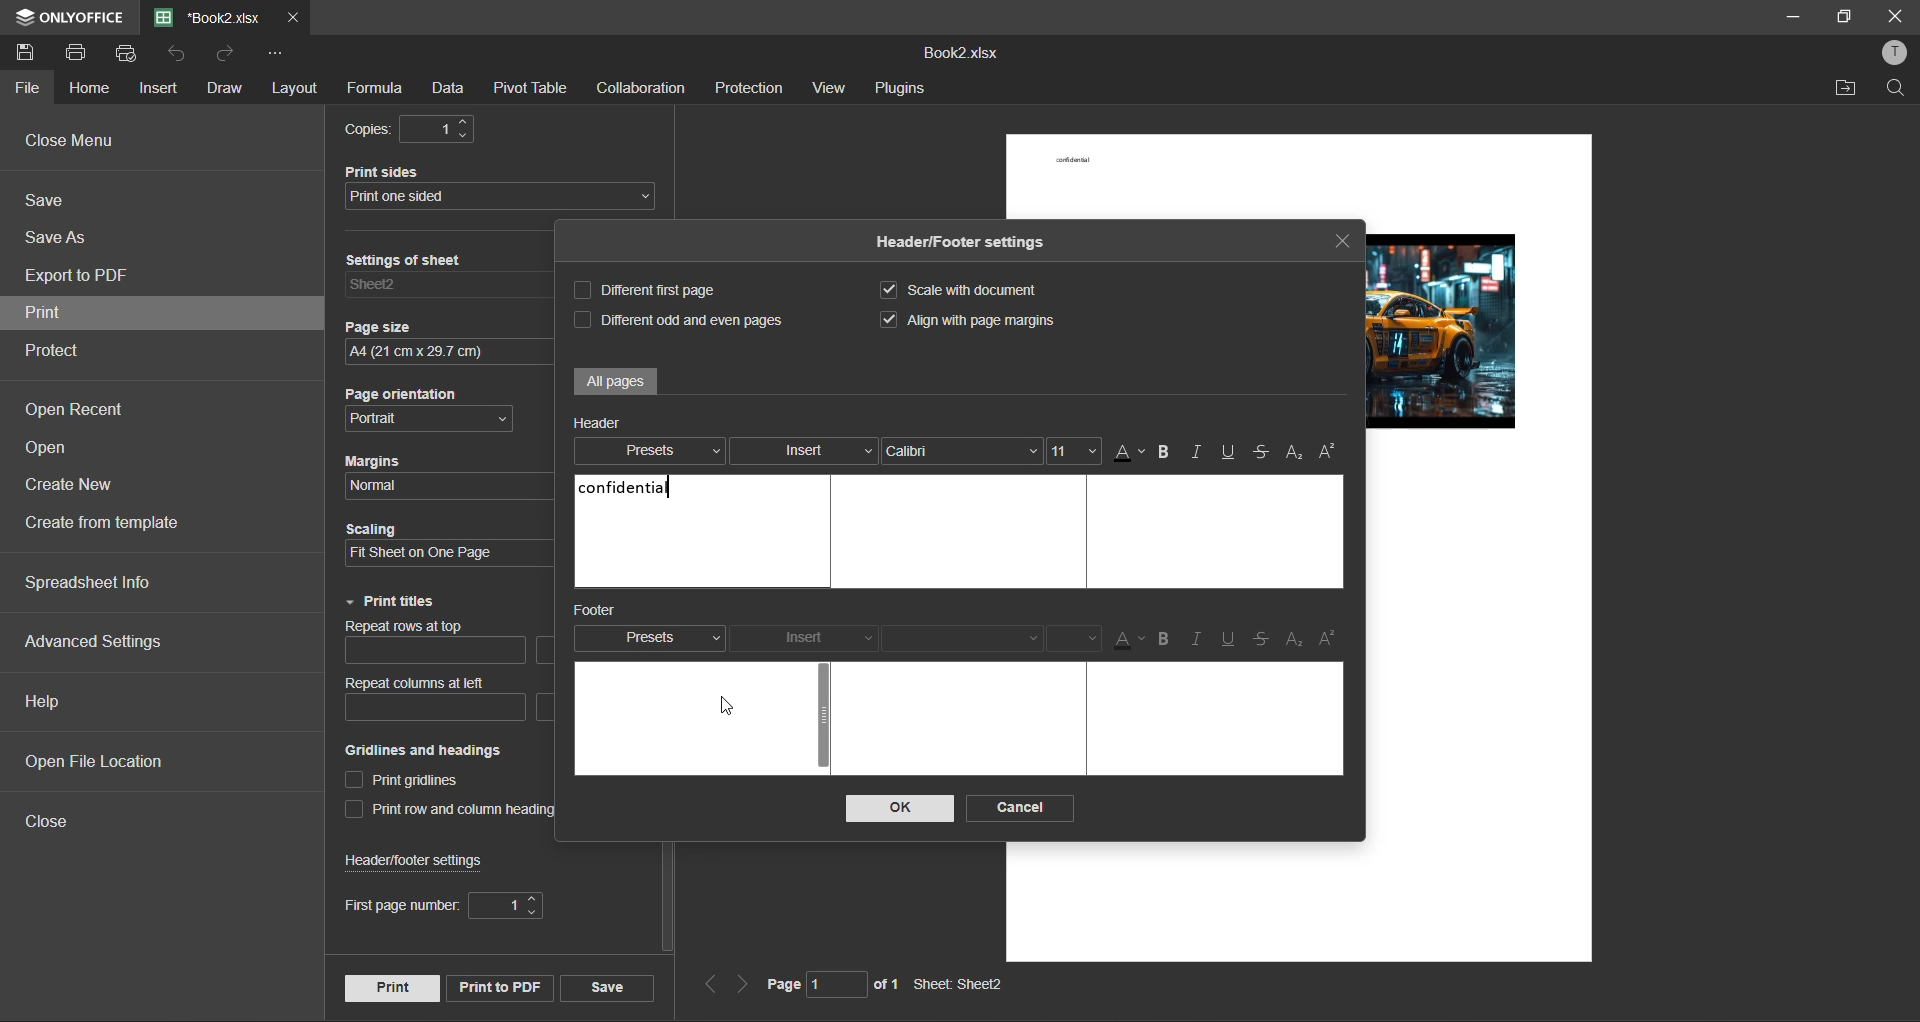 The image size is (1920, 1022). I want to click on font size, so click(1074, 639).